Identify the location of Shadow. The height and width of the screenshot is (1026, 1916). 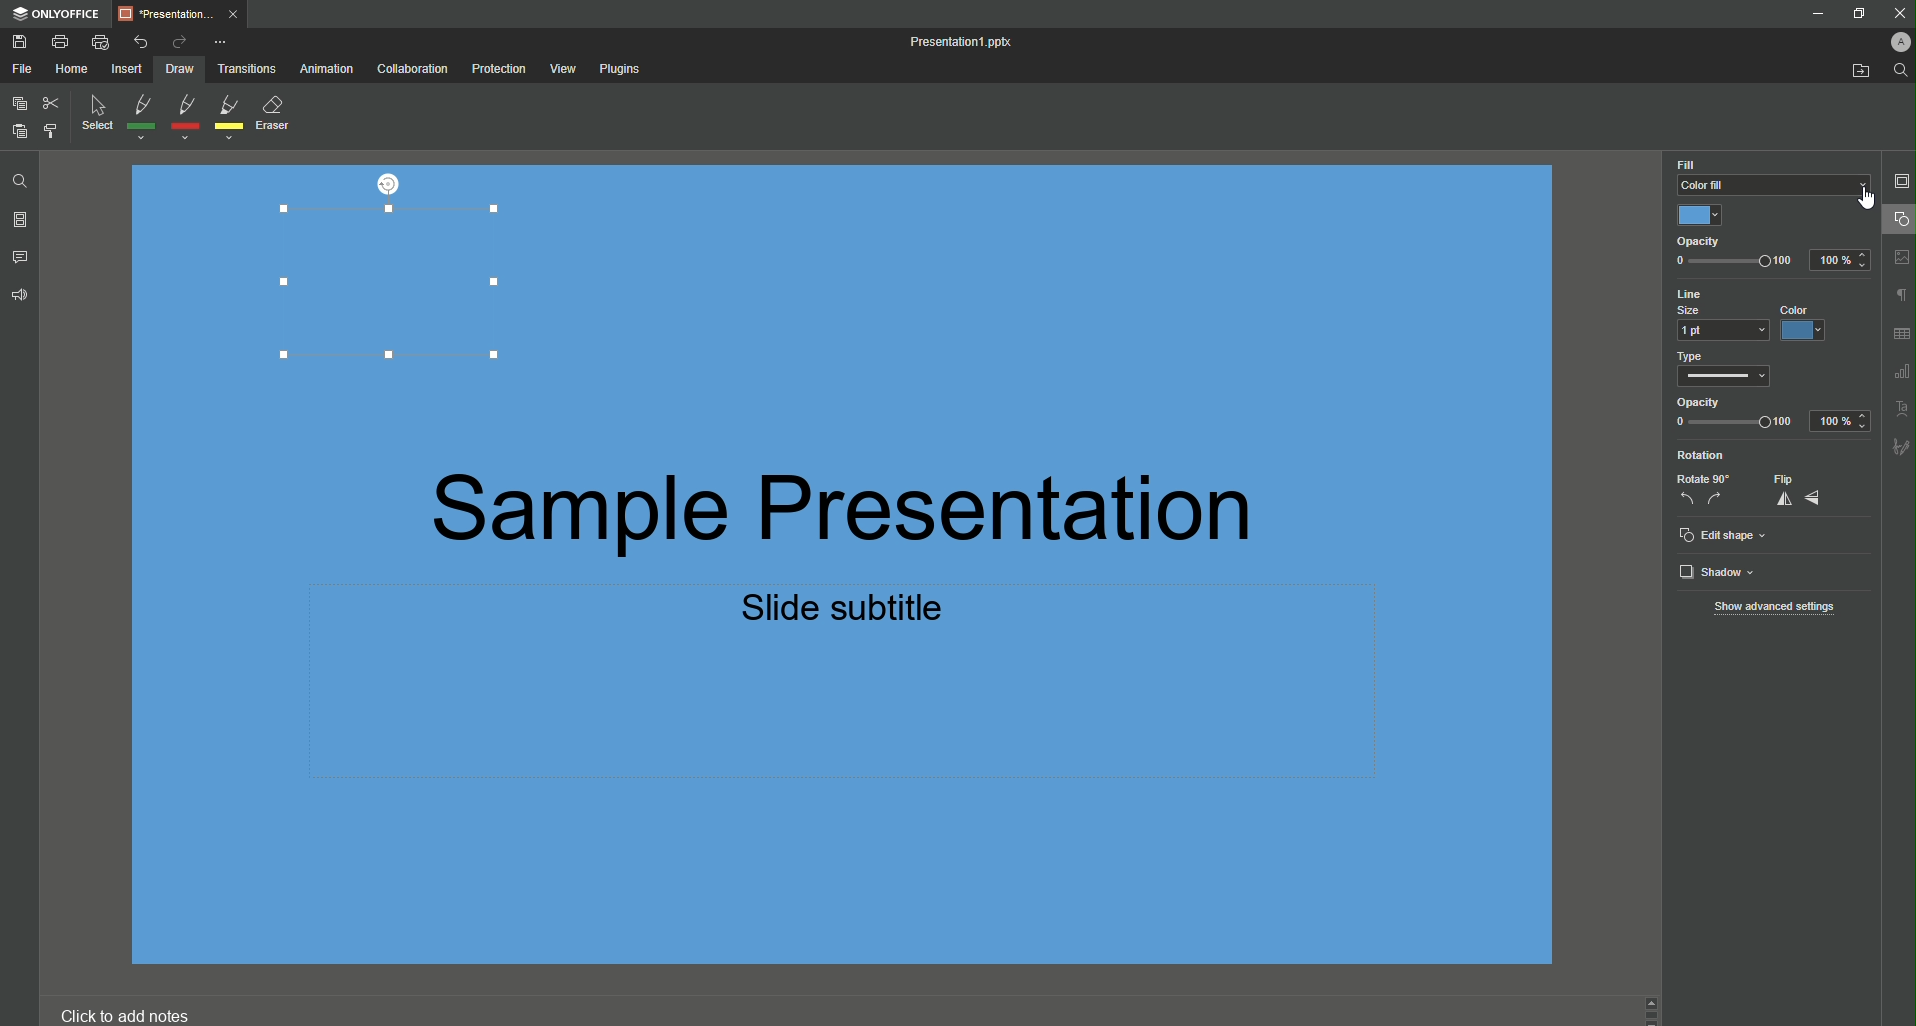
(1721, 573).